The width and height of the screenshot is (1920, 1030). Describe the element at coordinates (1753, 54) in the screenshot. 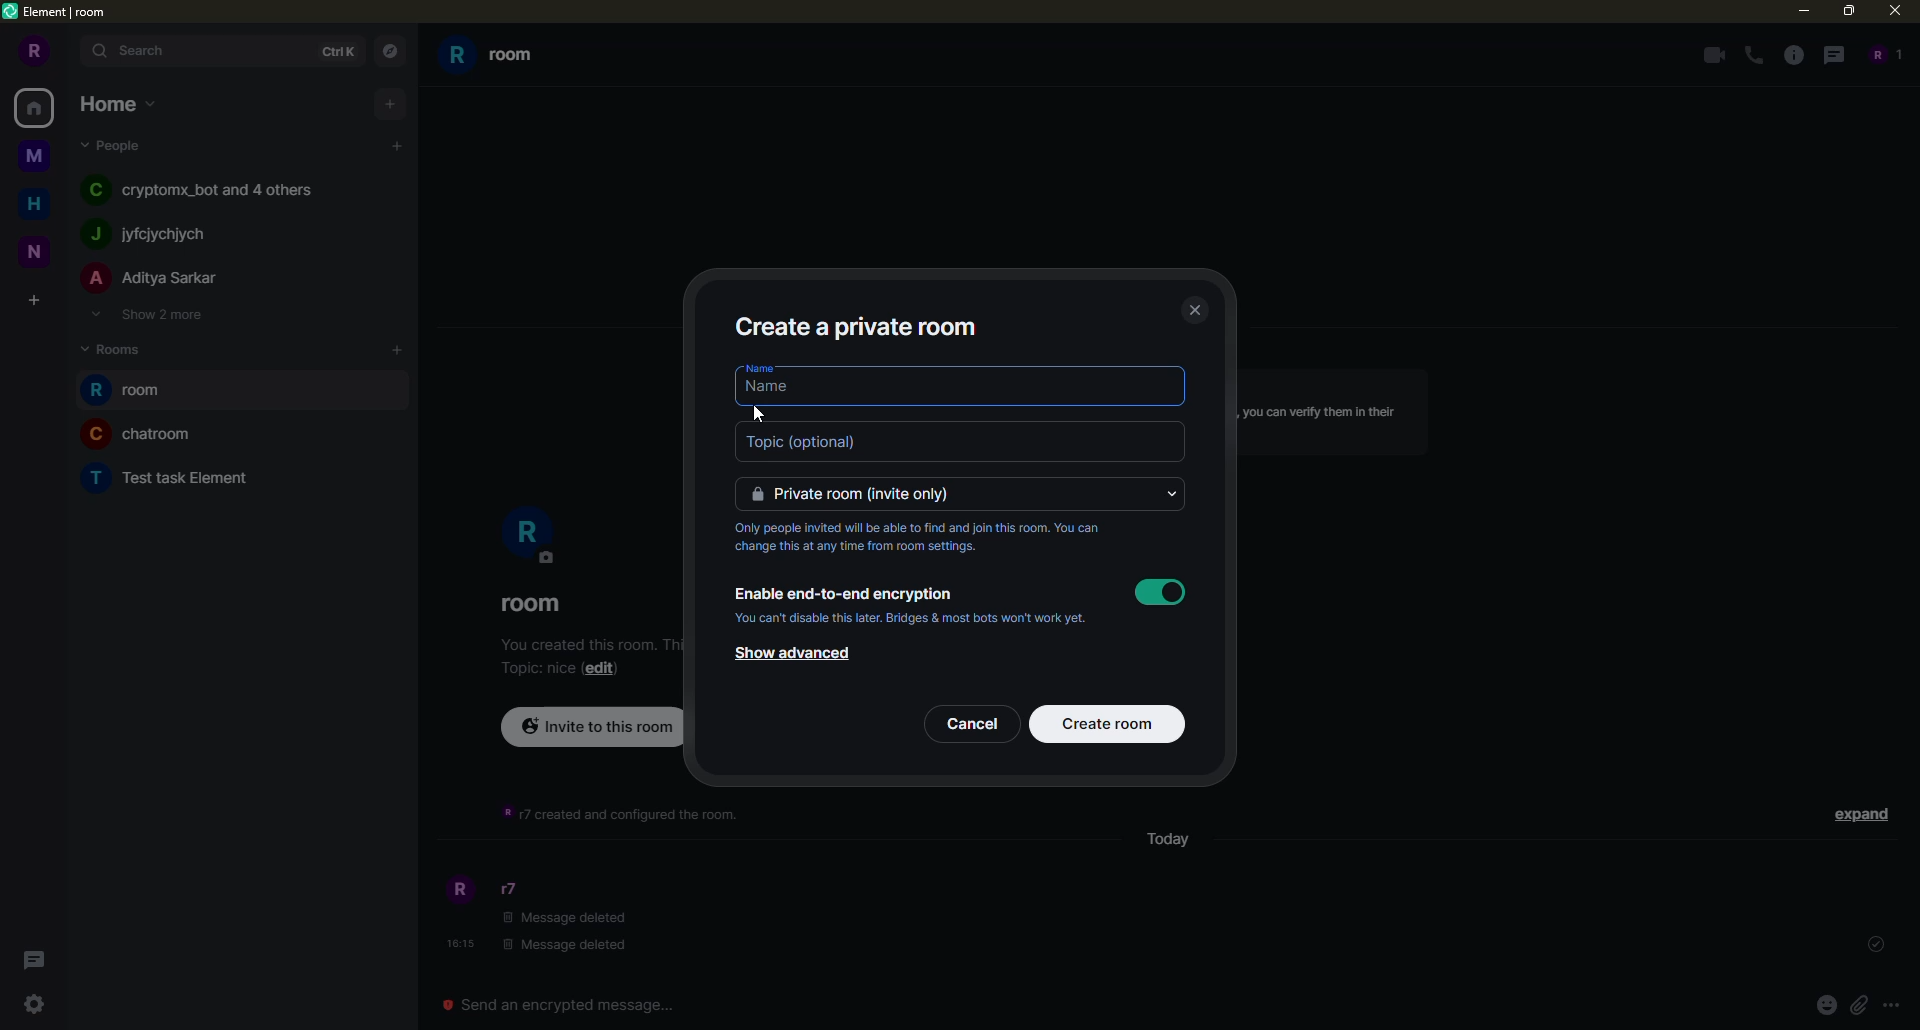

I see `voice call` at that location.